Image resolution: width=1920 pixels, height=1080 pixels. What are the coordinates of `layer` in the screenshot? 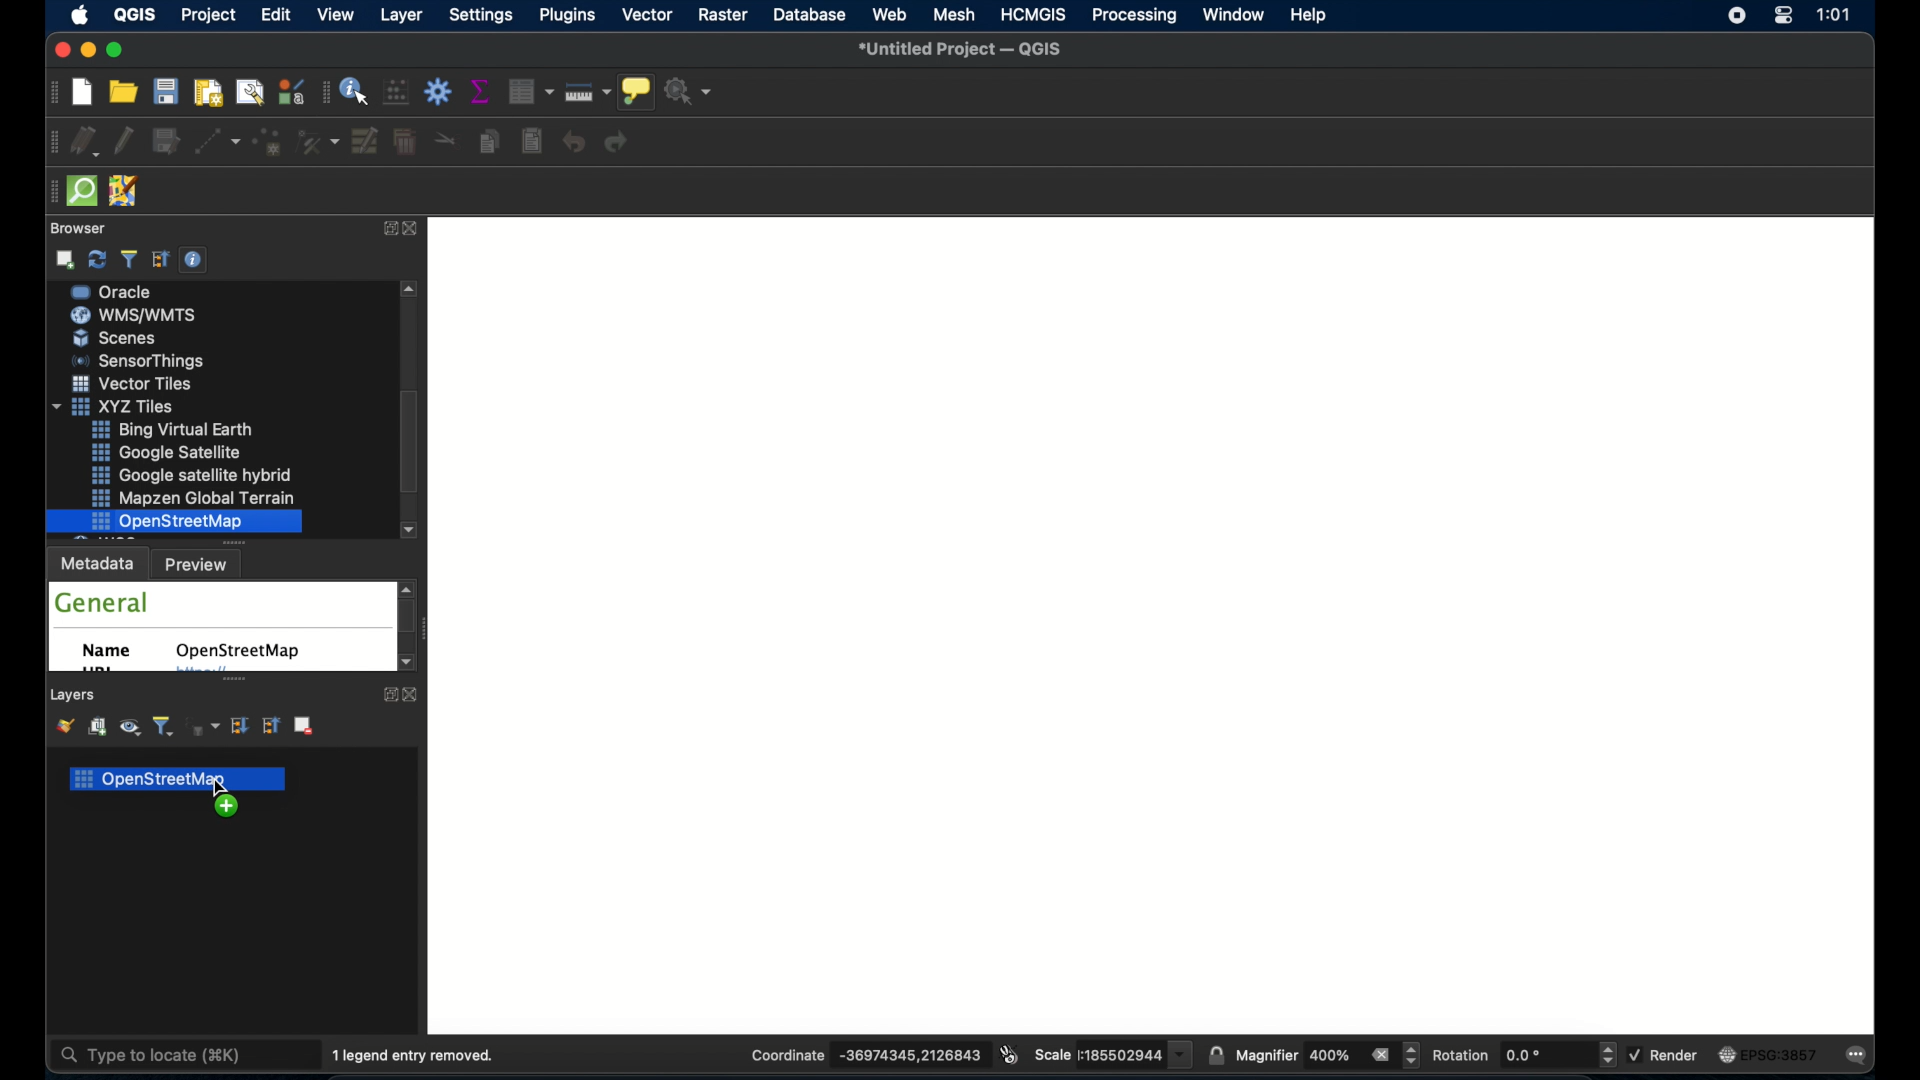 It's located at (399, 15).